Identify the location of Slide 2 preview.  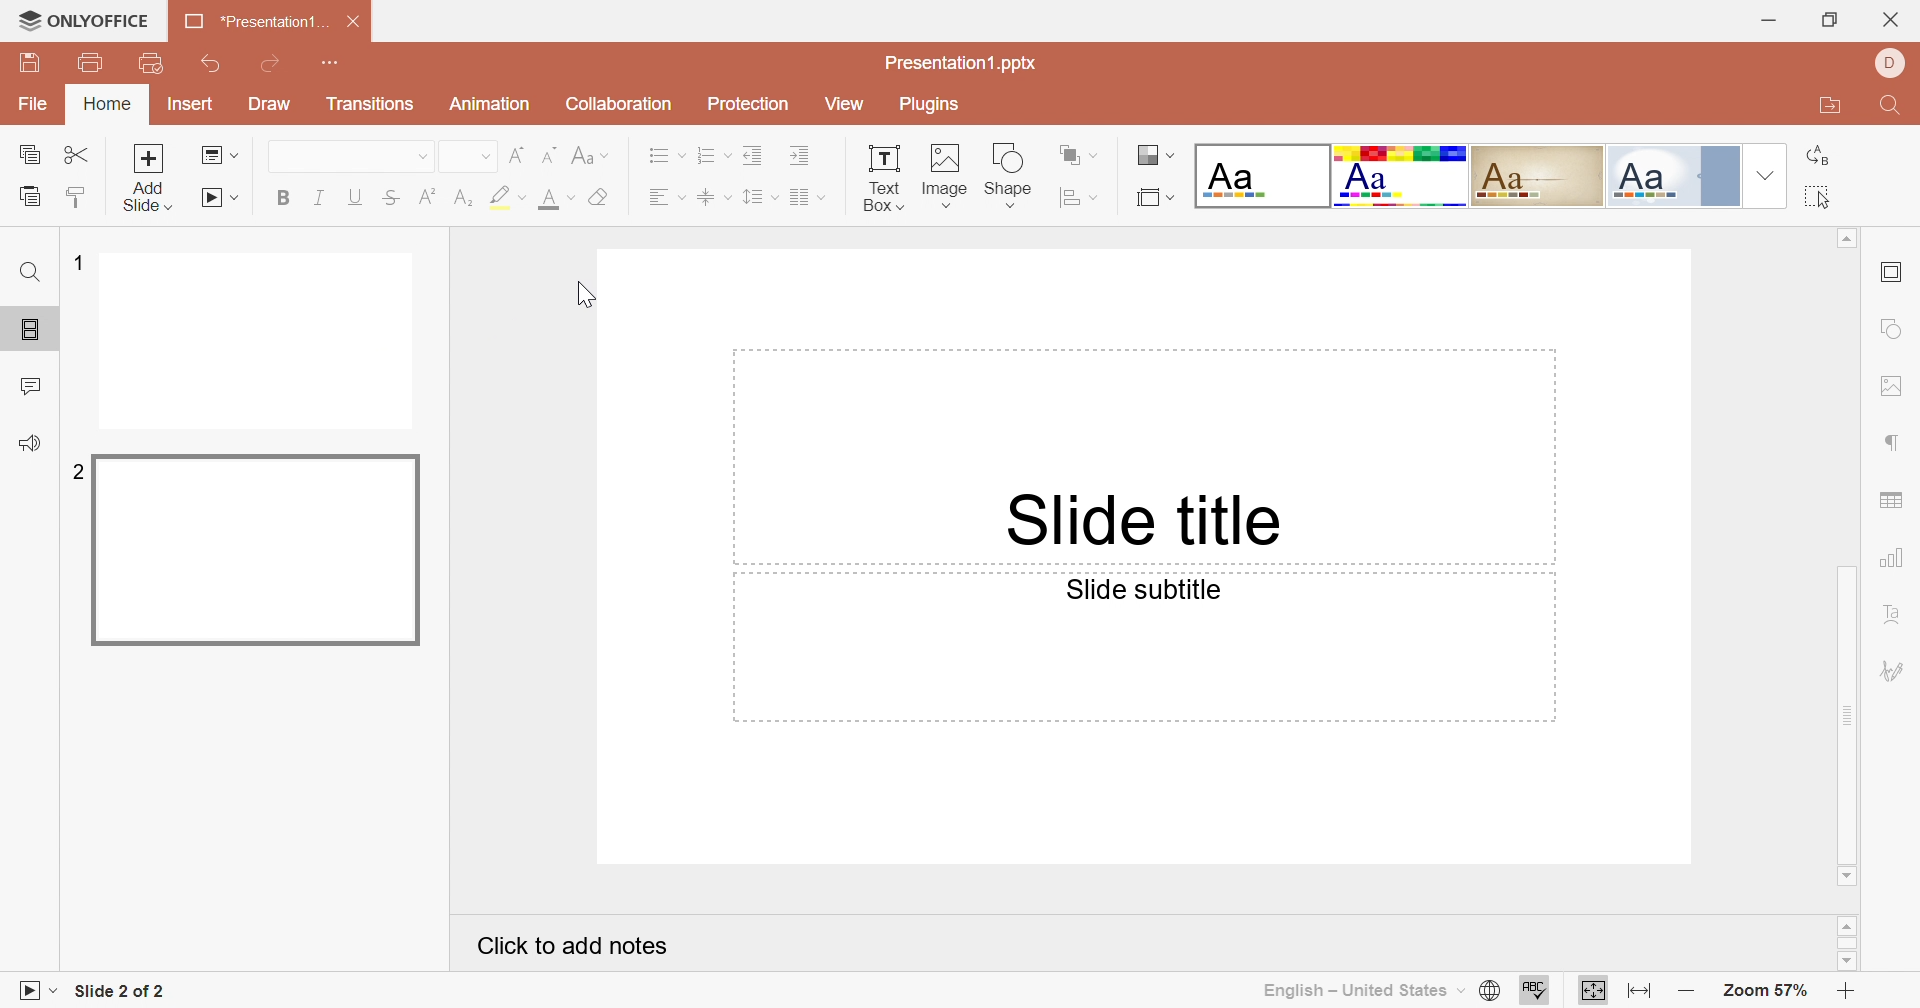
(259, 550).